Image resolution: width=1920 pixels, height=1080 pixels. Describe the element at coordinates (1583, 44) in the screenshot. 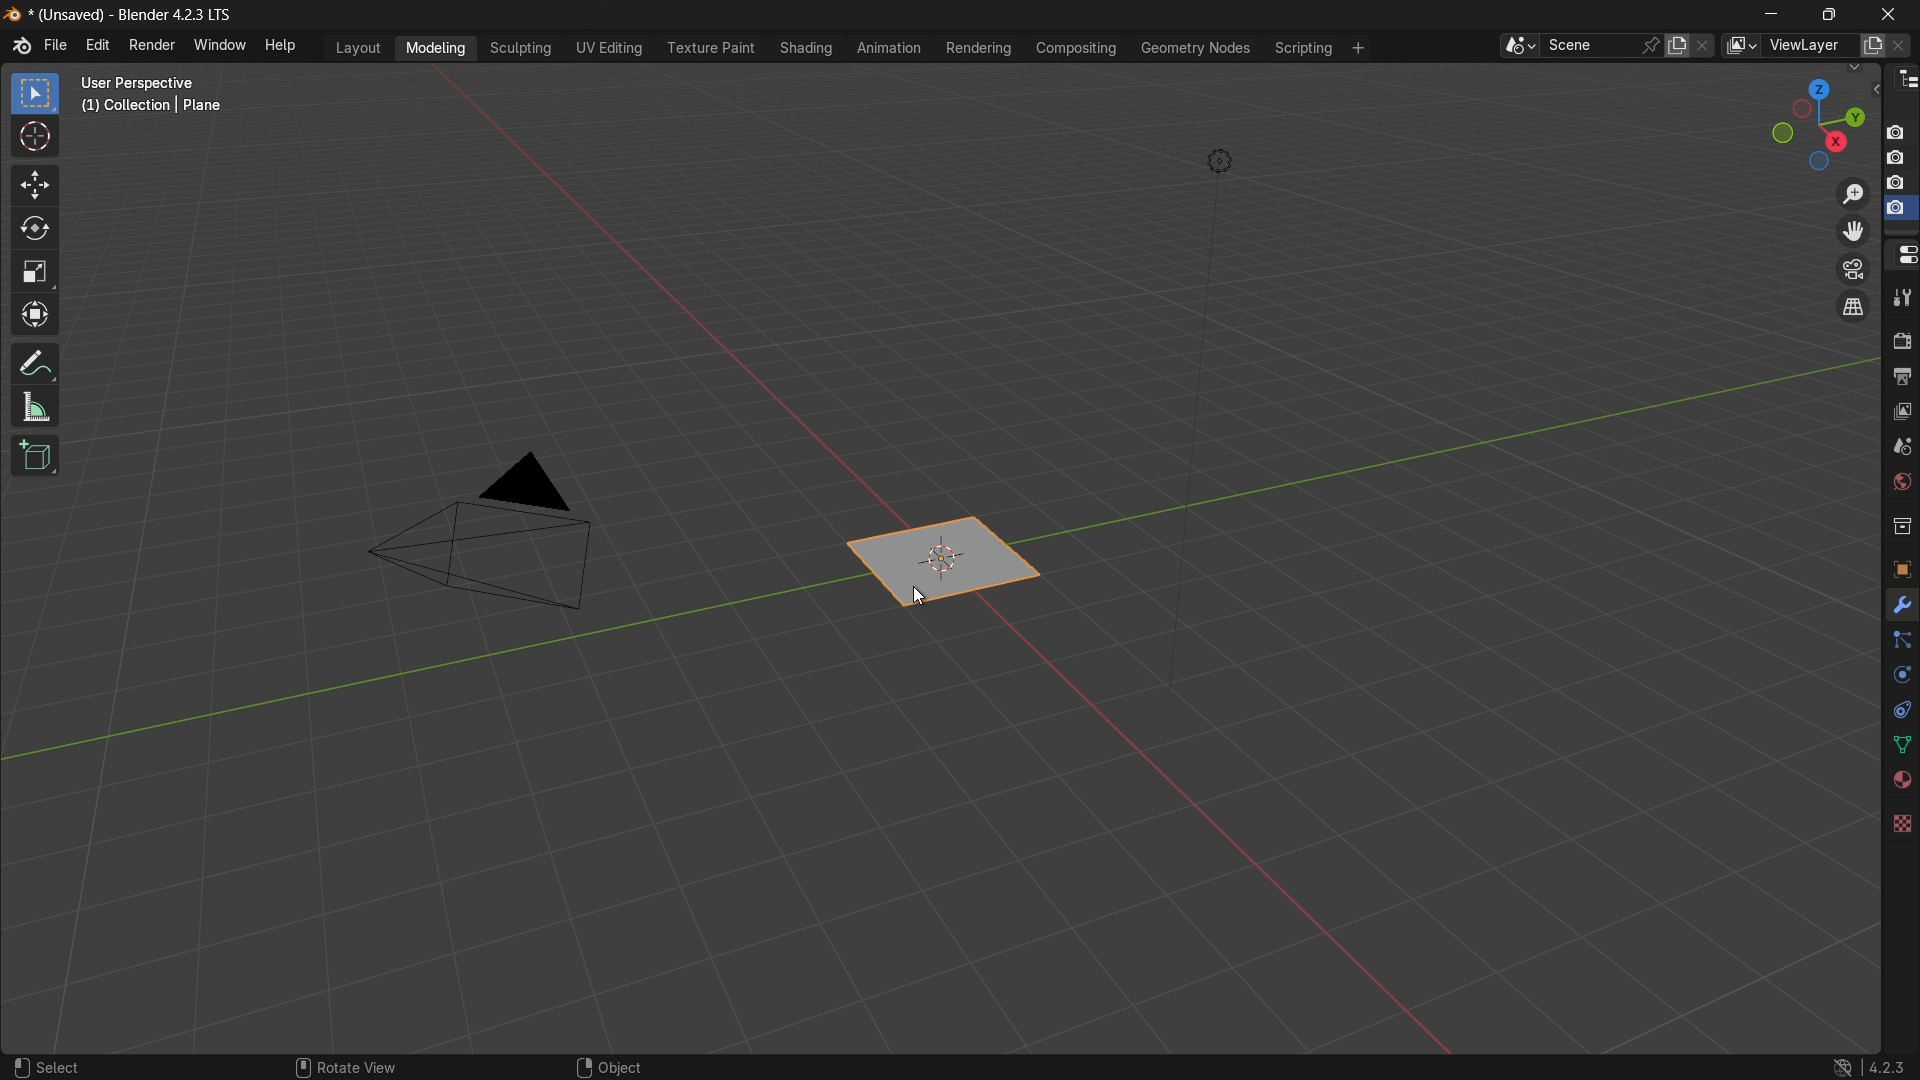

I see `scene name` at that location.